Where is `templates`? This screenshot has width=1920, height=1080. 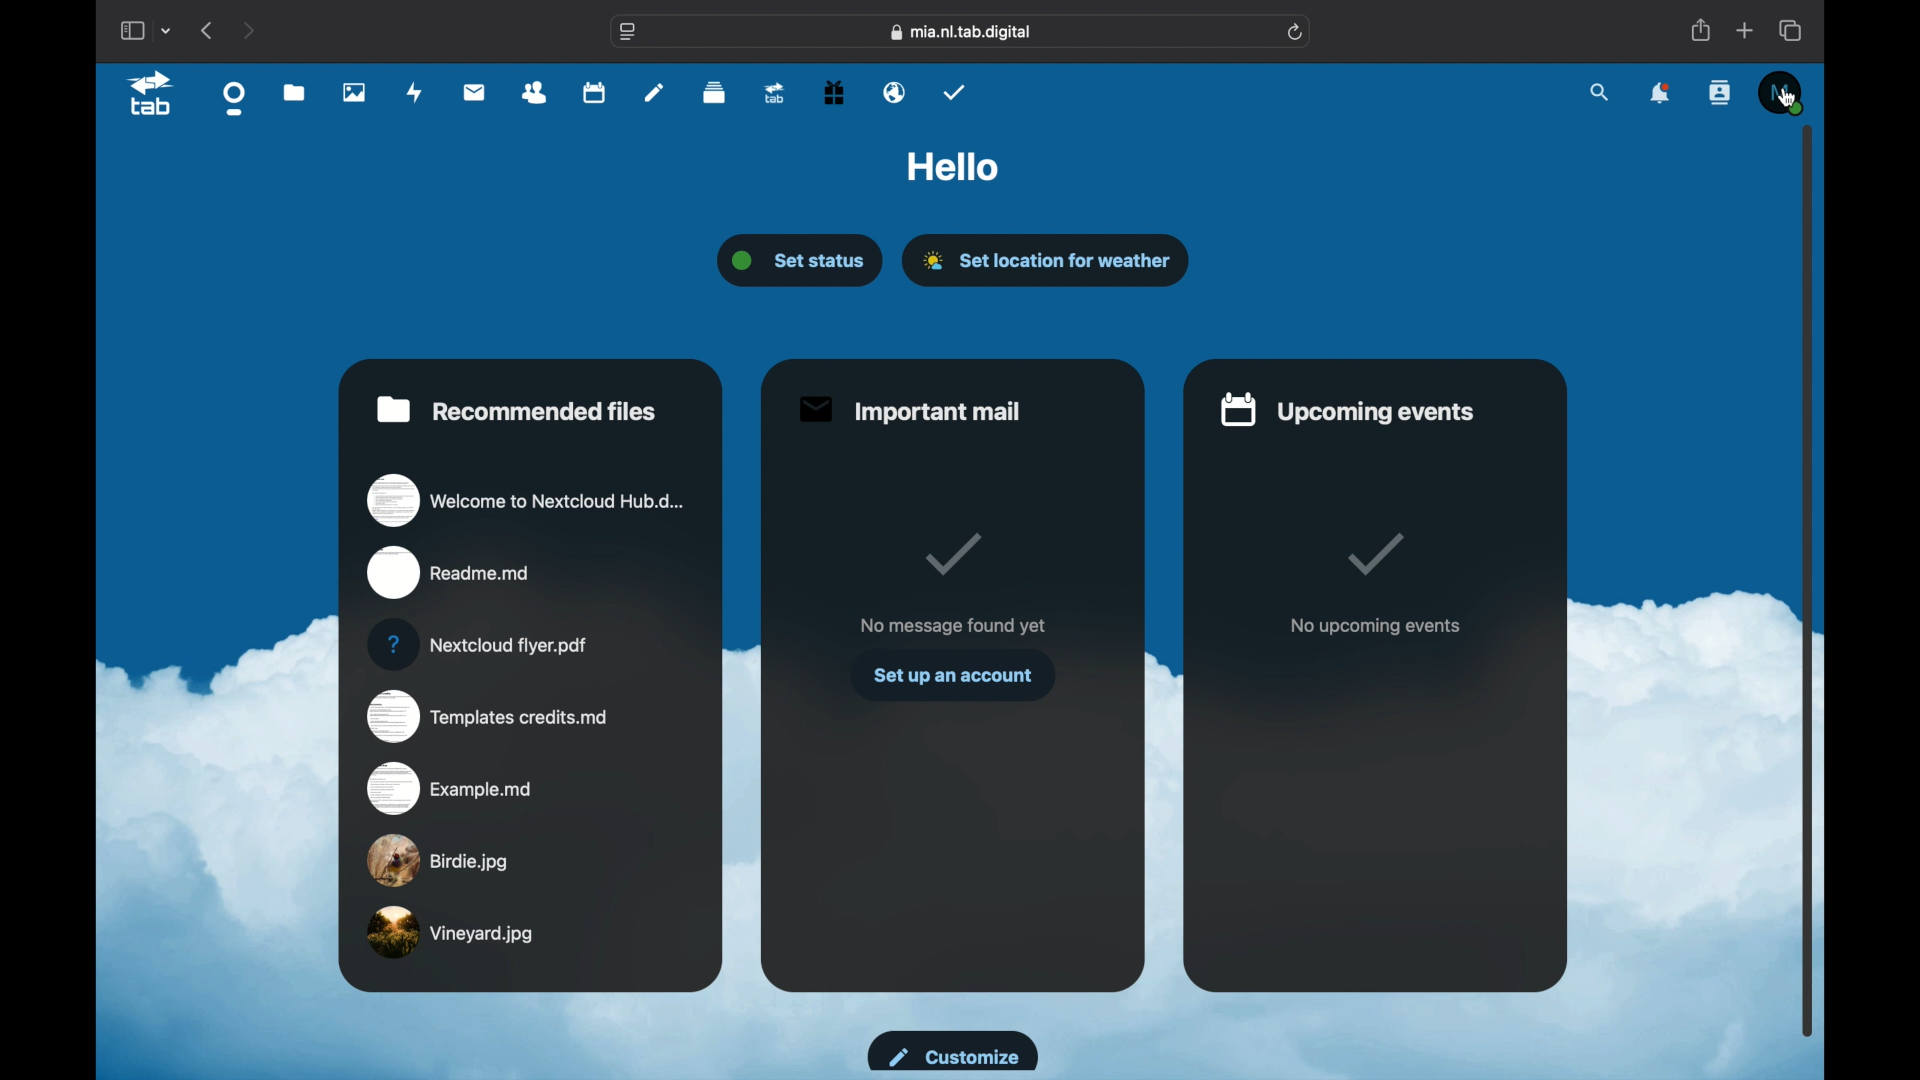 templates is located at coordinates (487, 717).